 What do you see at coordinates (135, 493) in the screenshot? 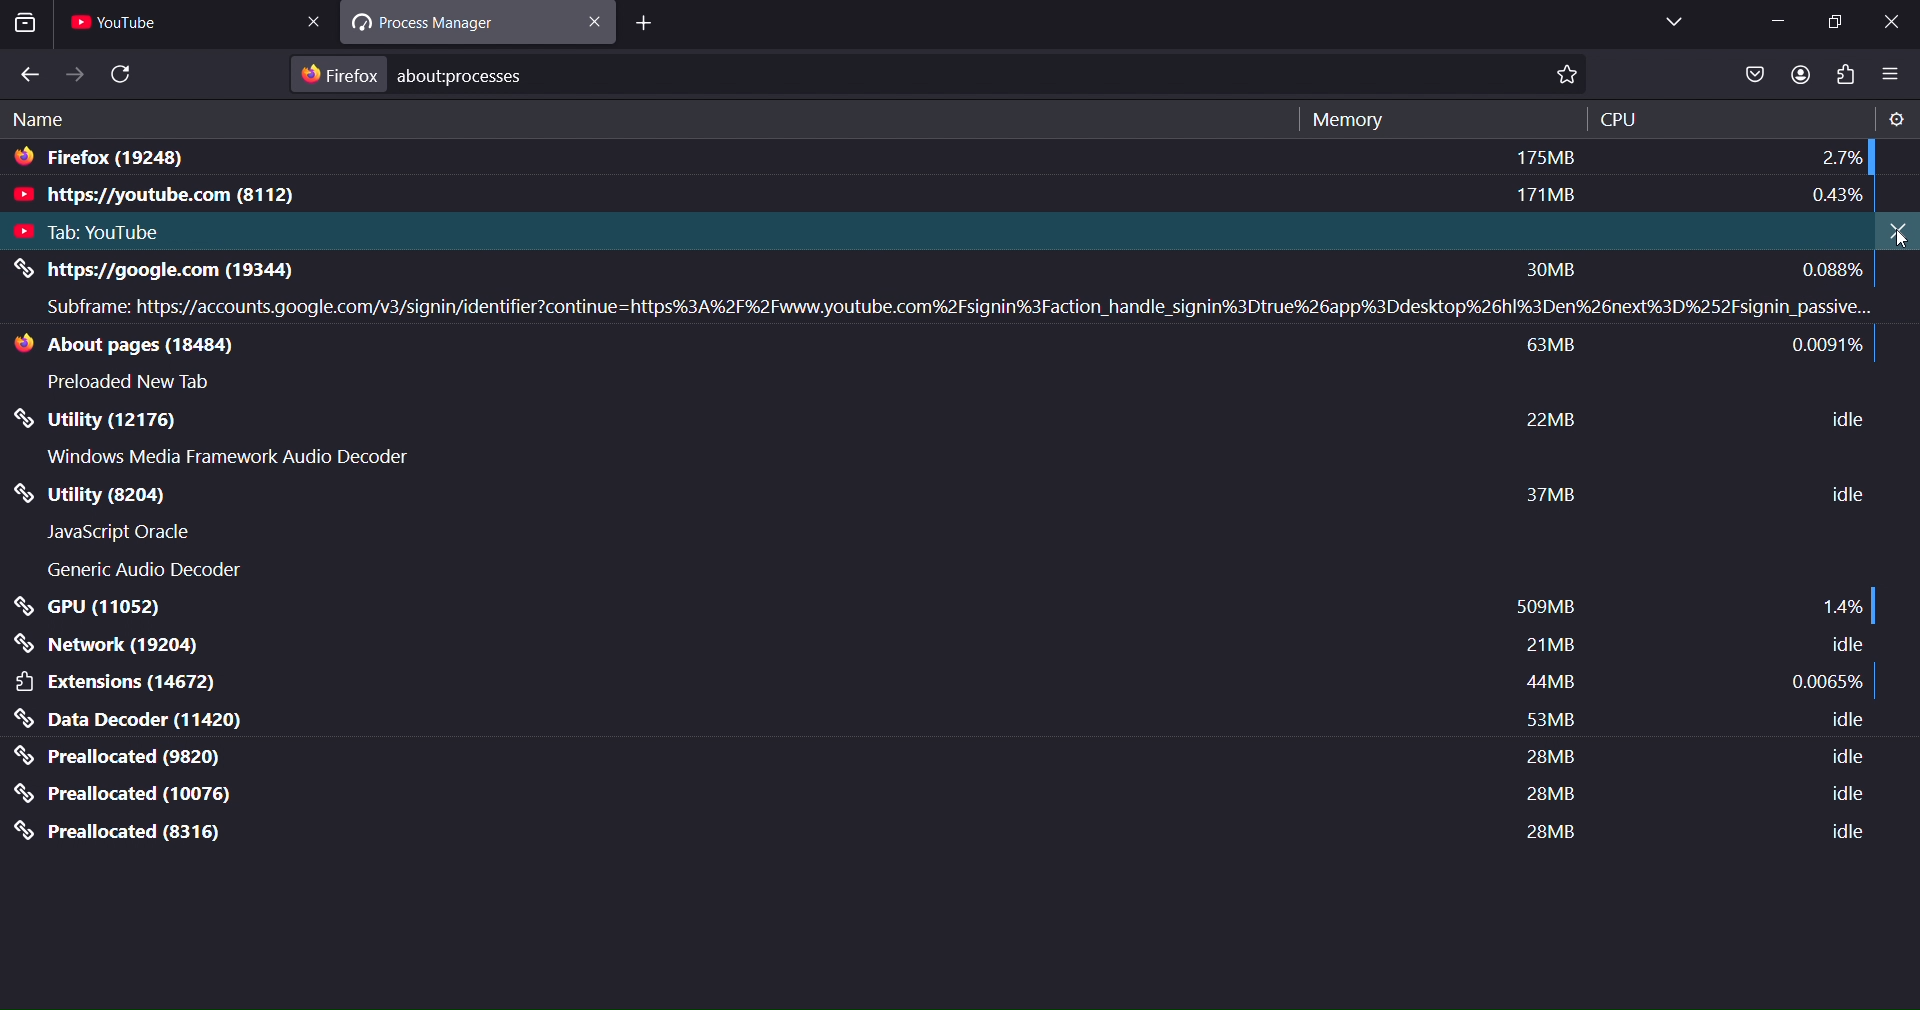
I see `utility(8204)` at bounding box center [135, 493].